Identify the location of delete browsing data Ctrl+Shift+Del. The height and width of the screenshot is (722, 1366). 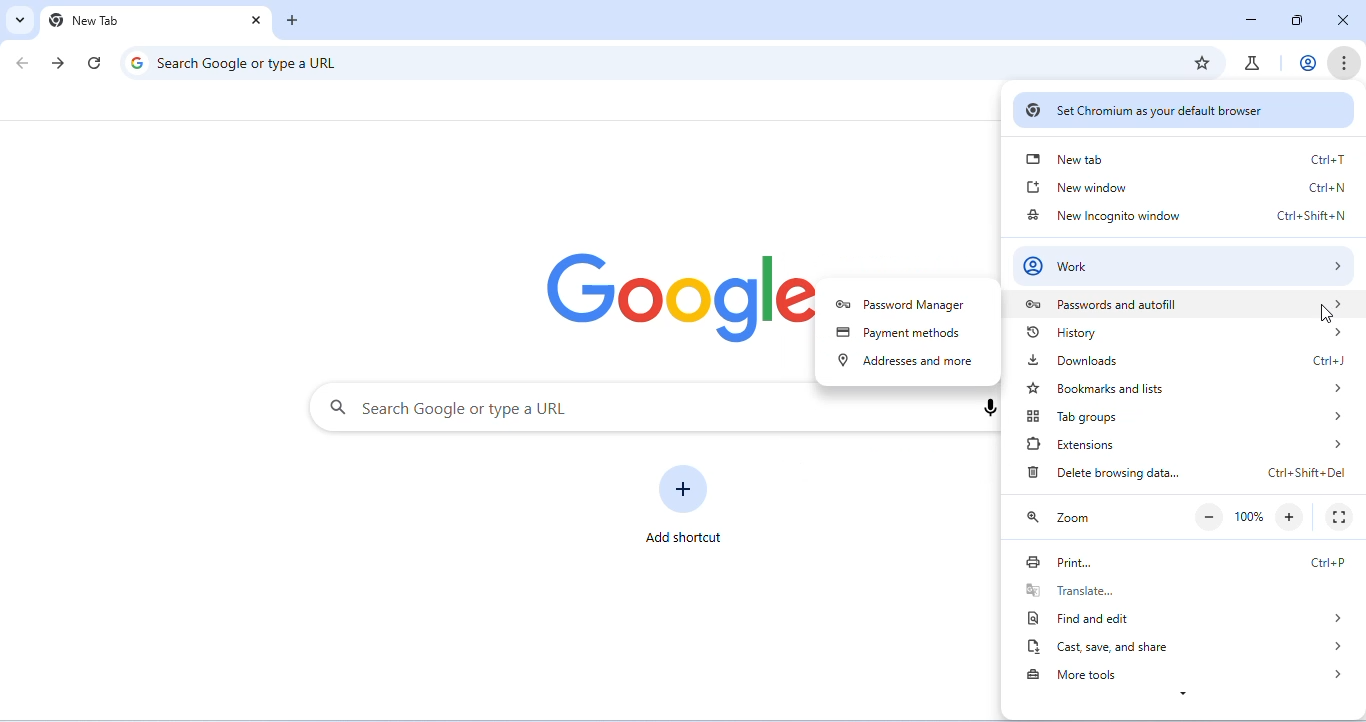
(1185, 474).